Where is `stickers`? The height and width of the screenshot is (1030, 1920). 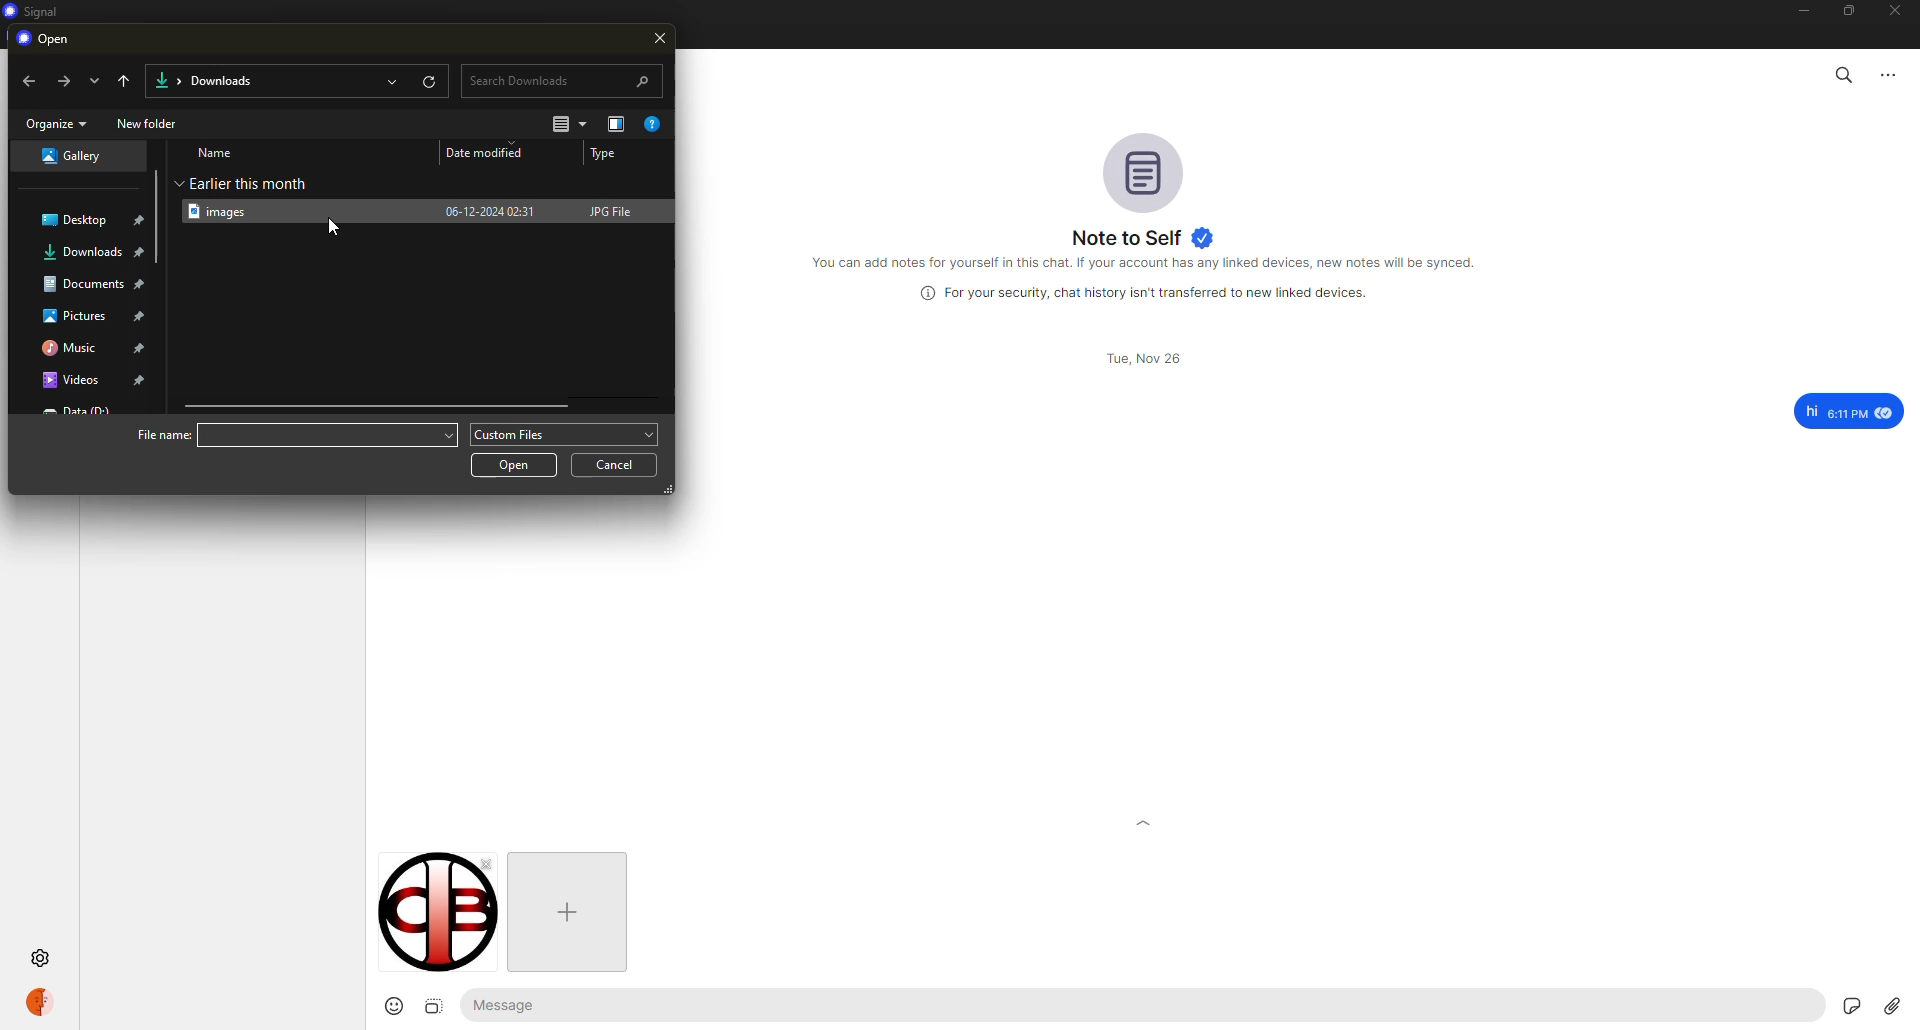
stickers is located at coordinates (1850, 1004).